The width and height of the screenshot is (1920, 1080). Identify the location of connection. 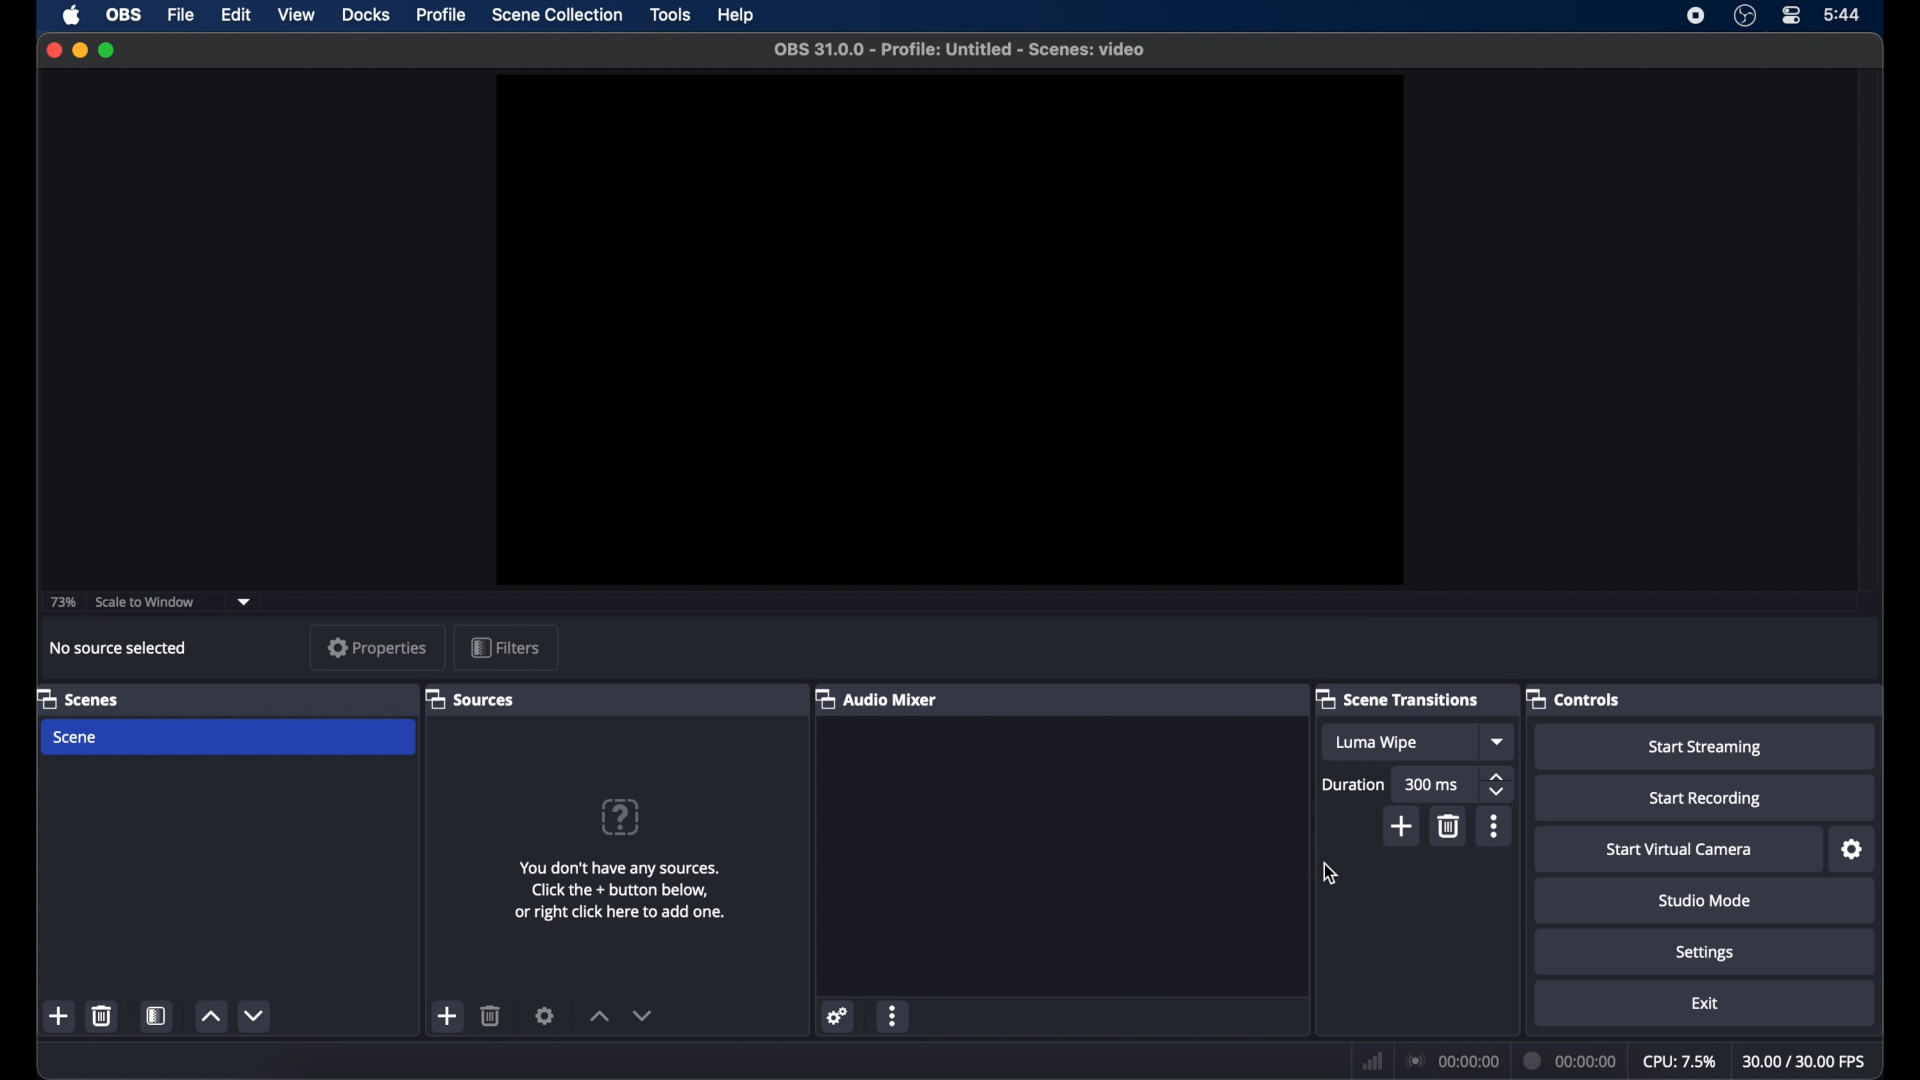
(1454, 1062).